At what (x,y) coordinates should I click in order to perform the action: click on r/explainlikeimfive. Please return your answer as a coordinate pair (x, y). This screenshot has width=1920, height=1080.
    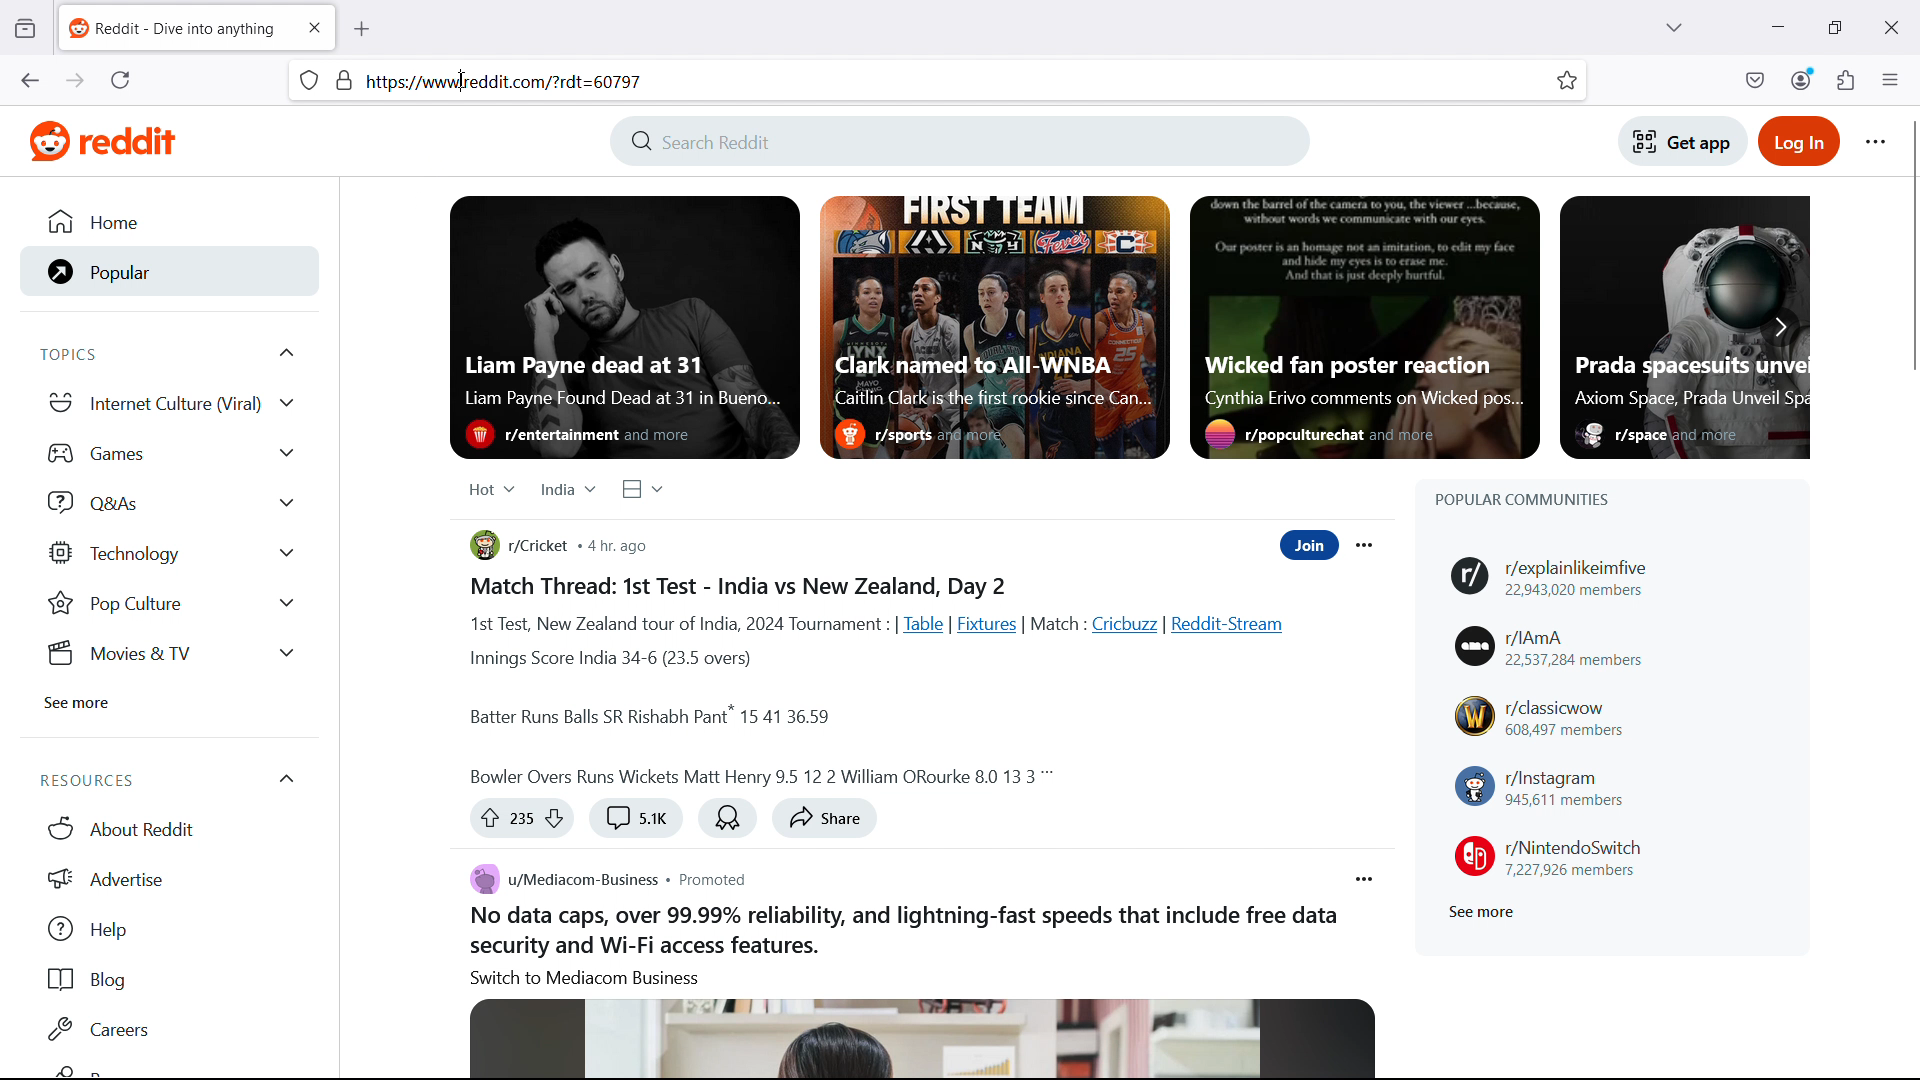
    Looking at the image, I should click on (1561, 577).